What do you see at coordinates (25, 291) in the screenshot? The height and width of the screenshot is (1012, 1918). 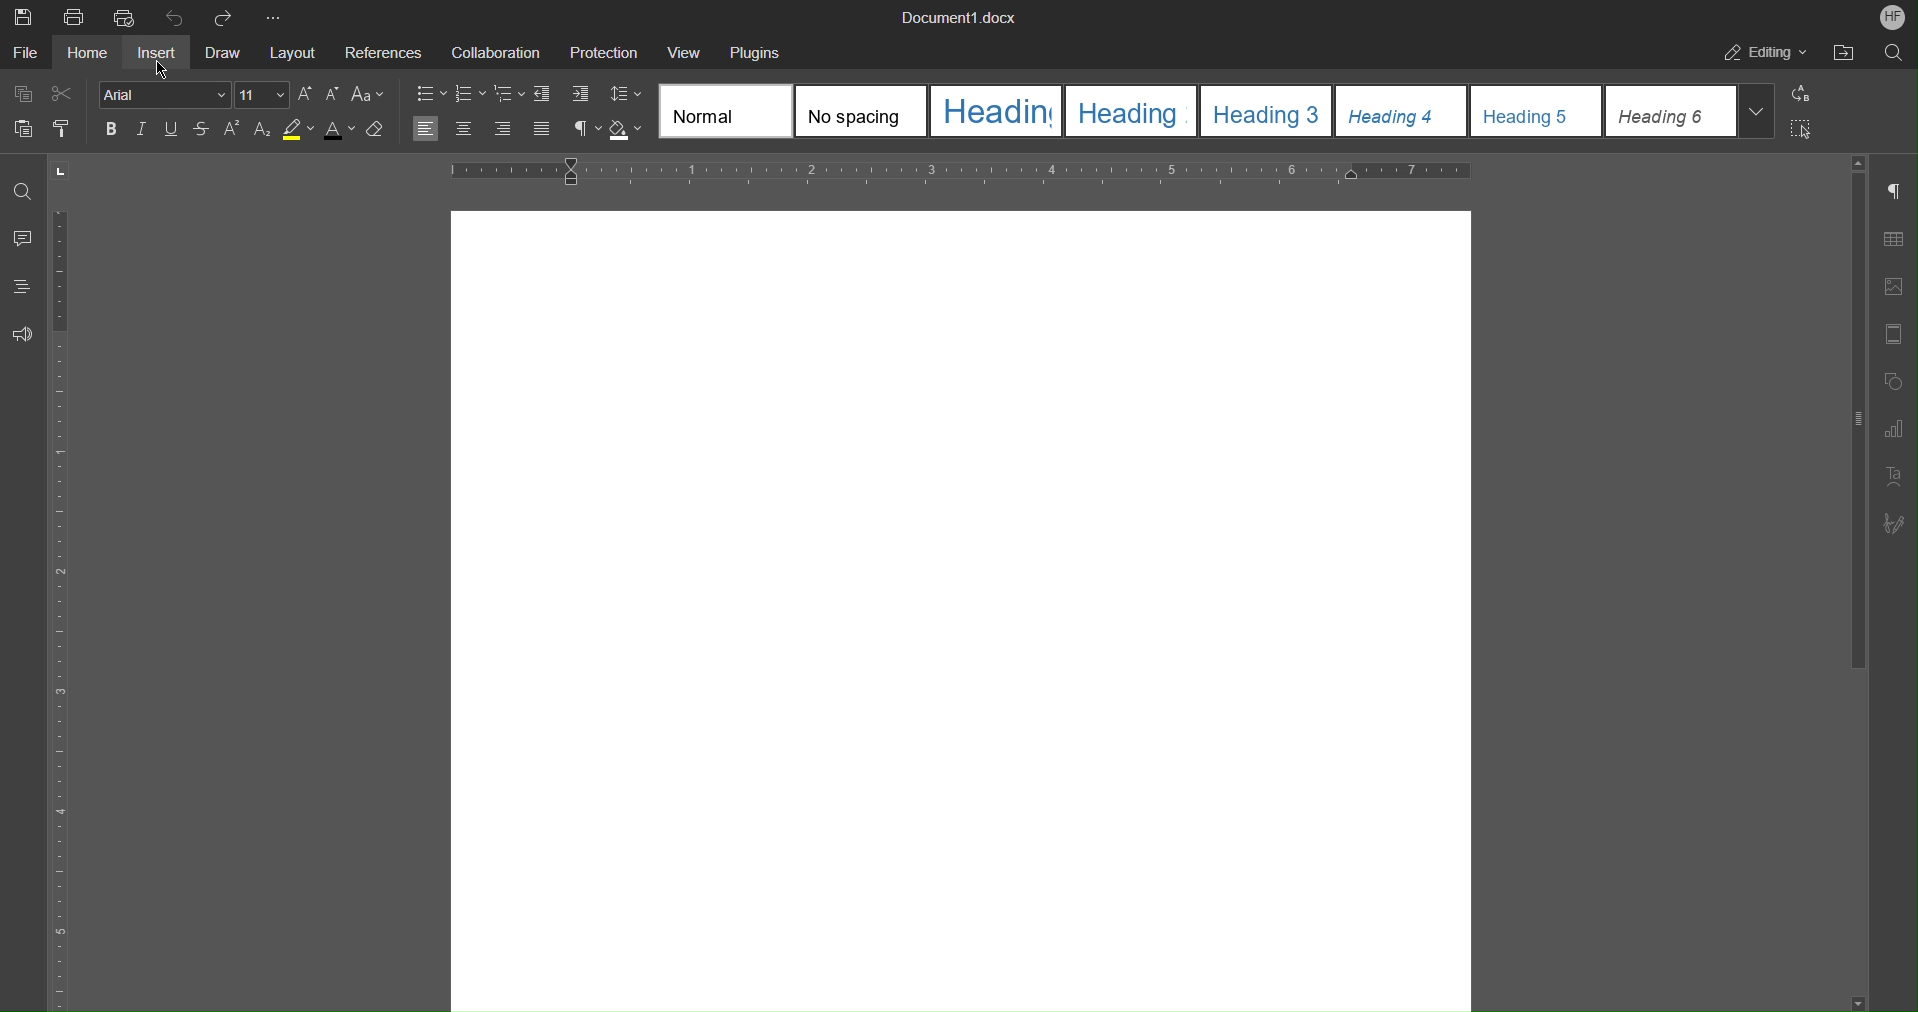 I see `Headings` at bounding box center [25, 291].